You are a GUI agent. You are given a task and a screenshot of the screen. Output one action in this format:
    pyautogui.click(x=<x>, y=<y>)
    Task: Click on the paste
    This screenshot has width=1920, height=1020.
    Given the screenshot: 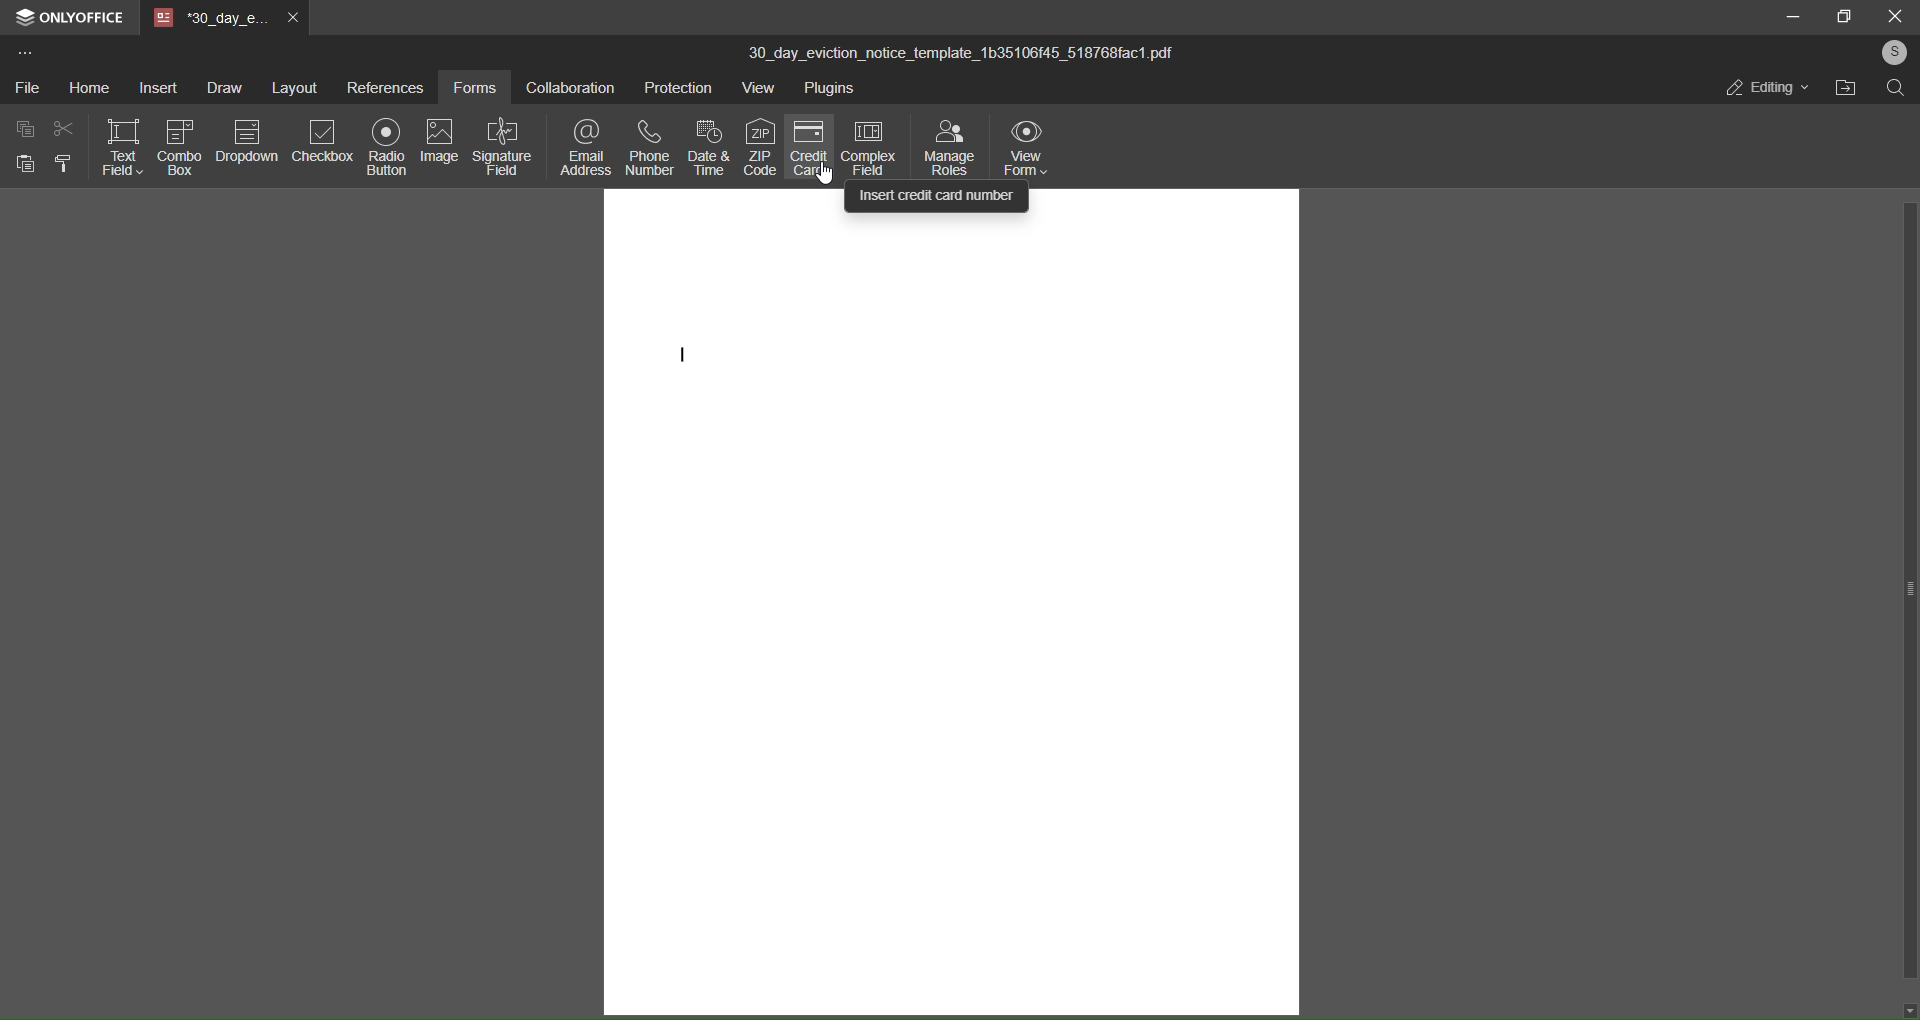 What is the action you would take?
    pyautogui.click(x=21, y=164)
    